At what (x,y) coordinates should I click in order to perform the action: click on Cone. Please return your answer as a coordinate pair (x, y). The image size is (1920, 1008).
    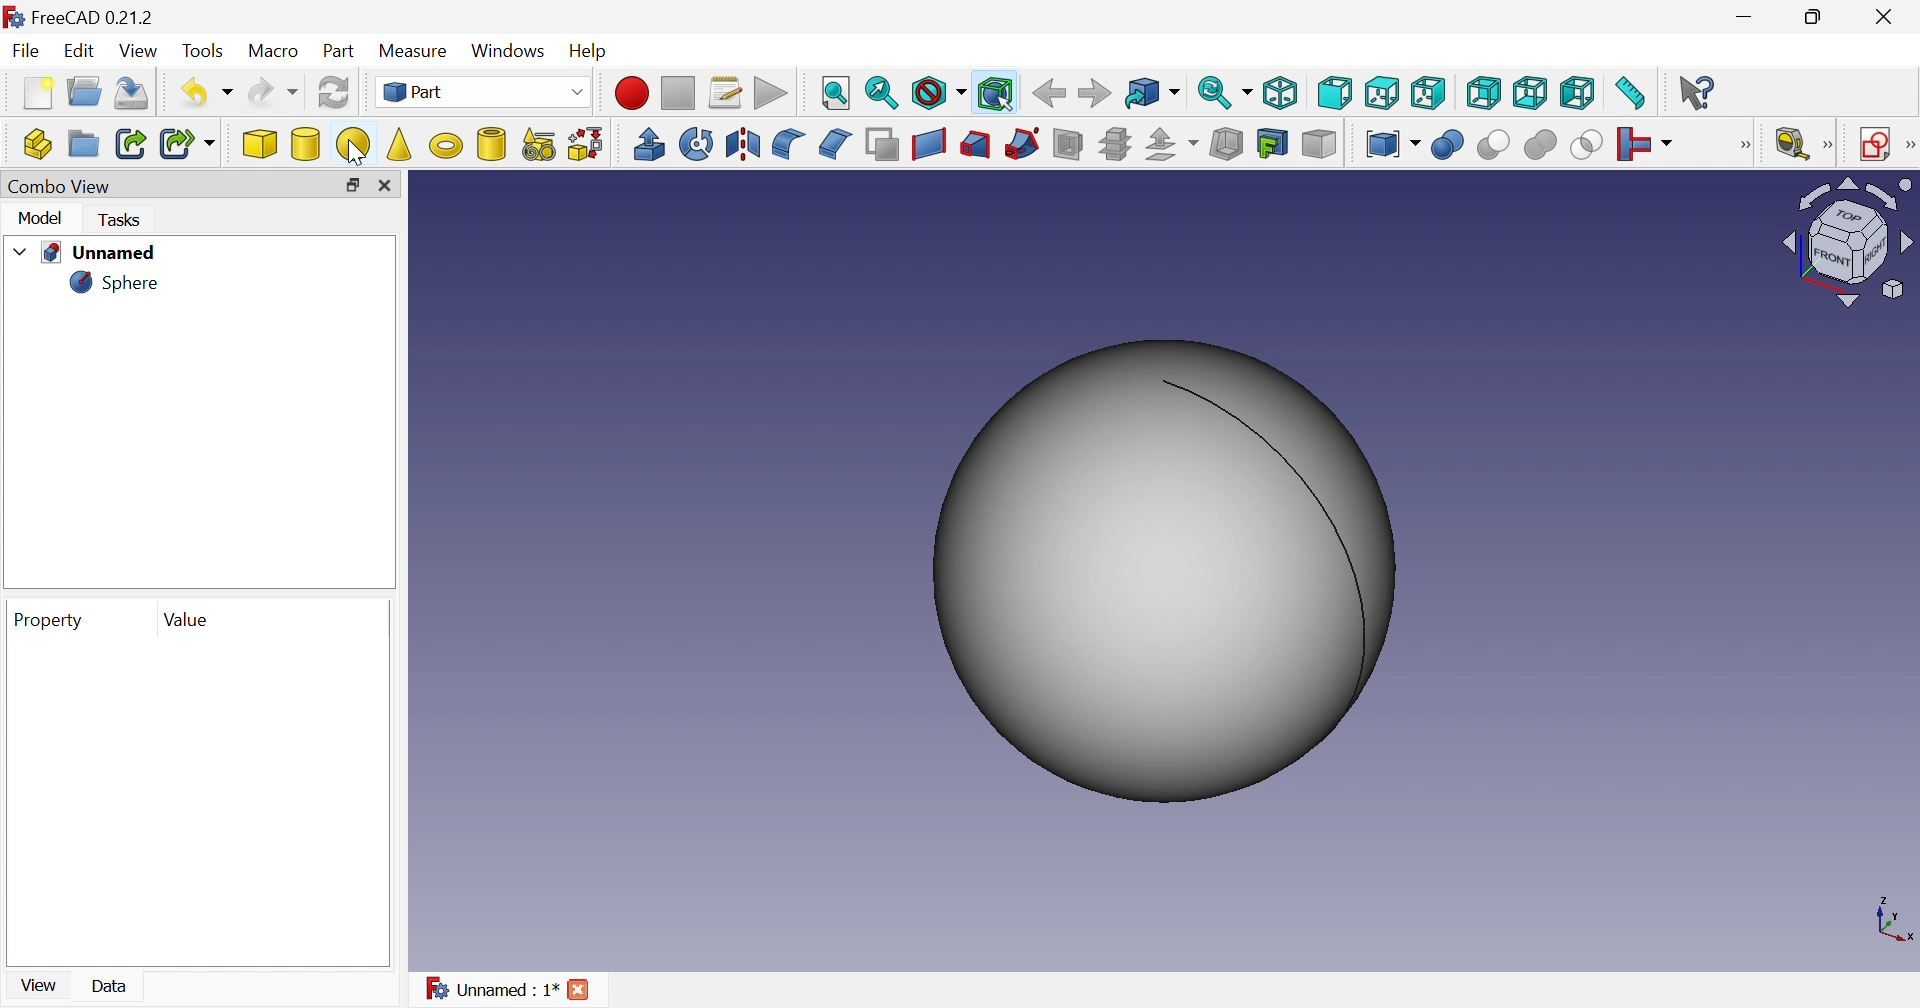
    Looking at the image, I should click on (399, 145).